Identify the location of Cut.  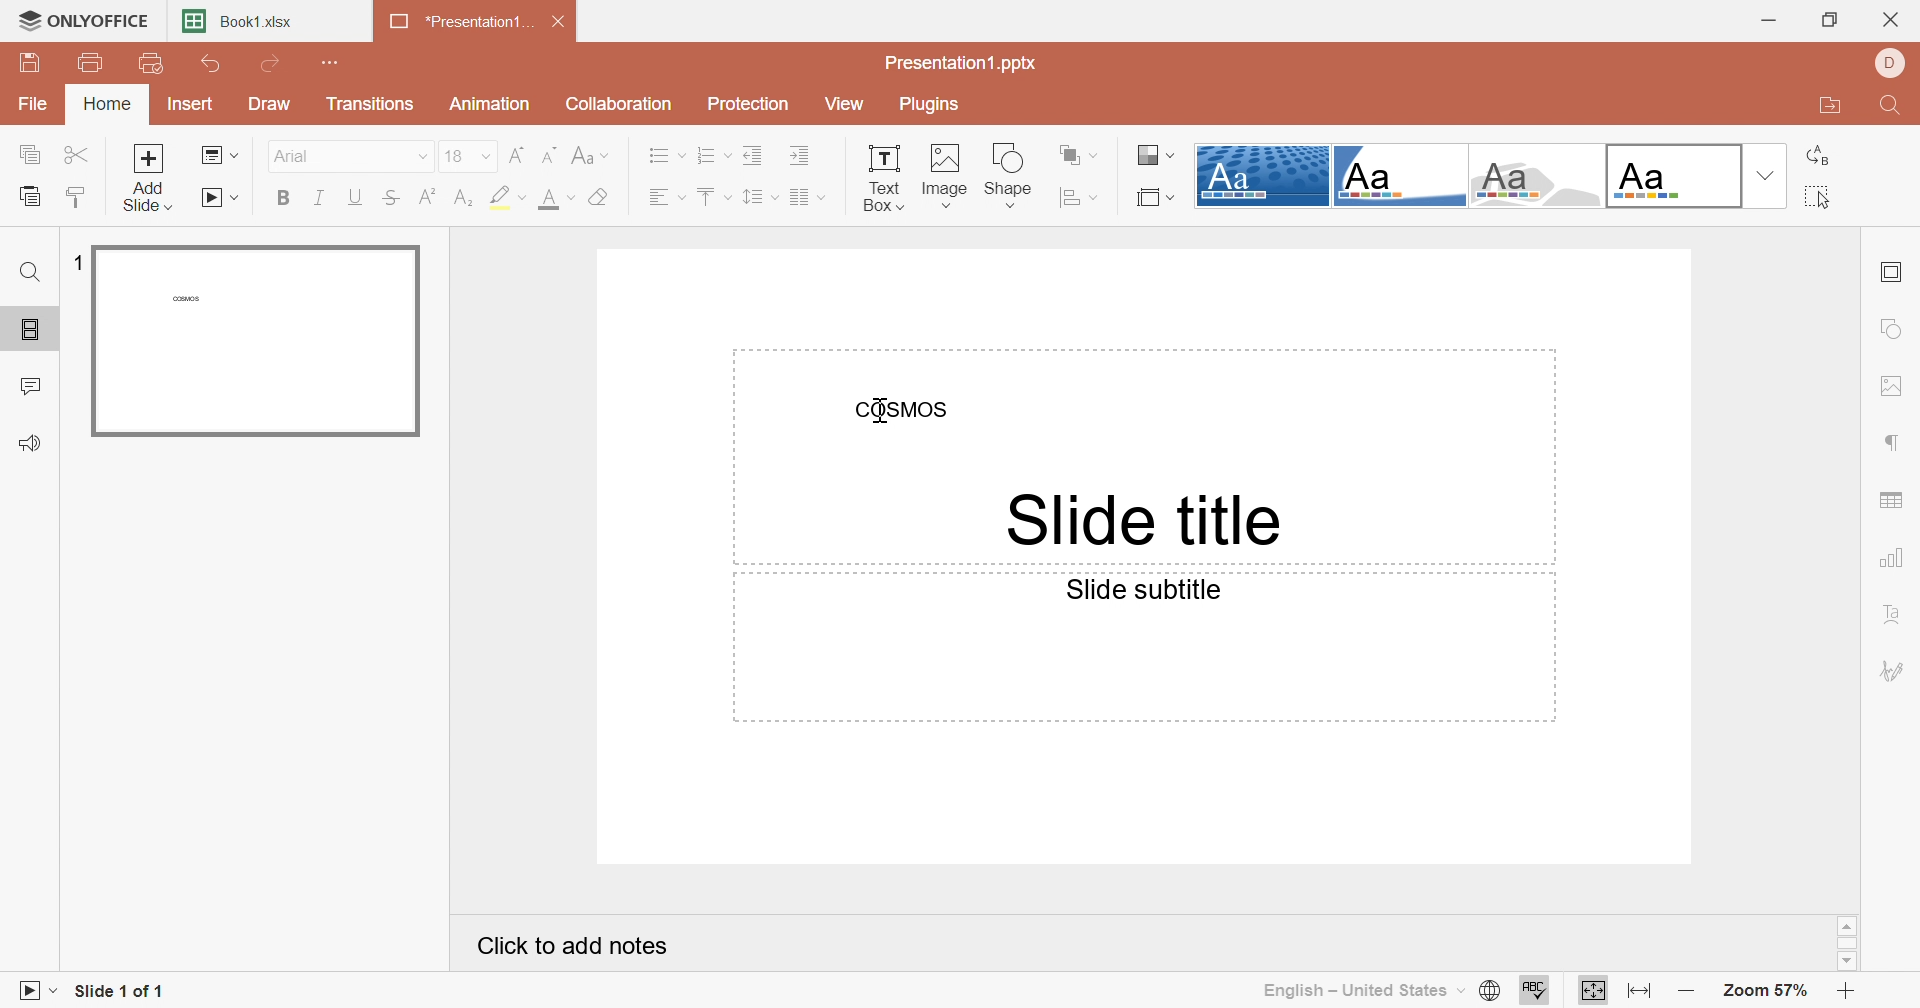
(70, 156).